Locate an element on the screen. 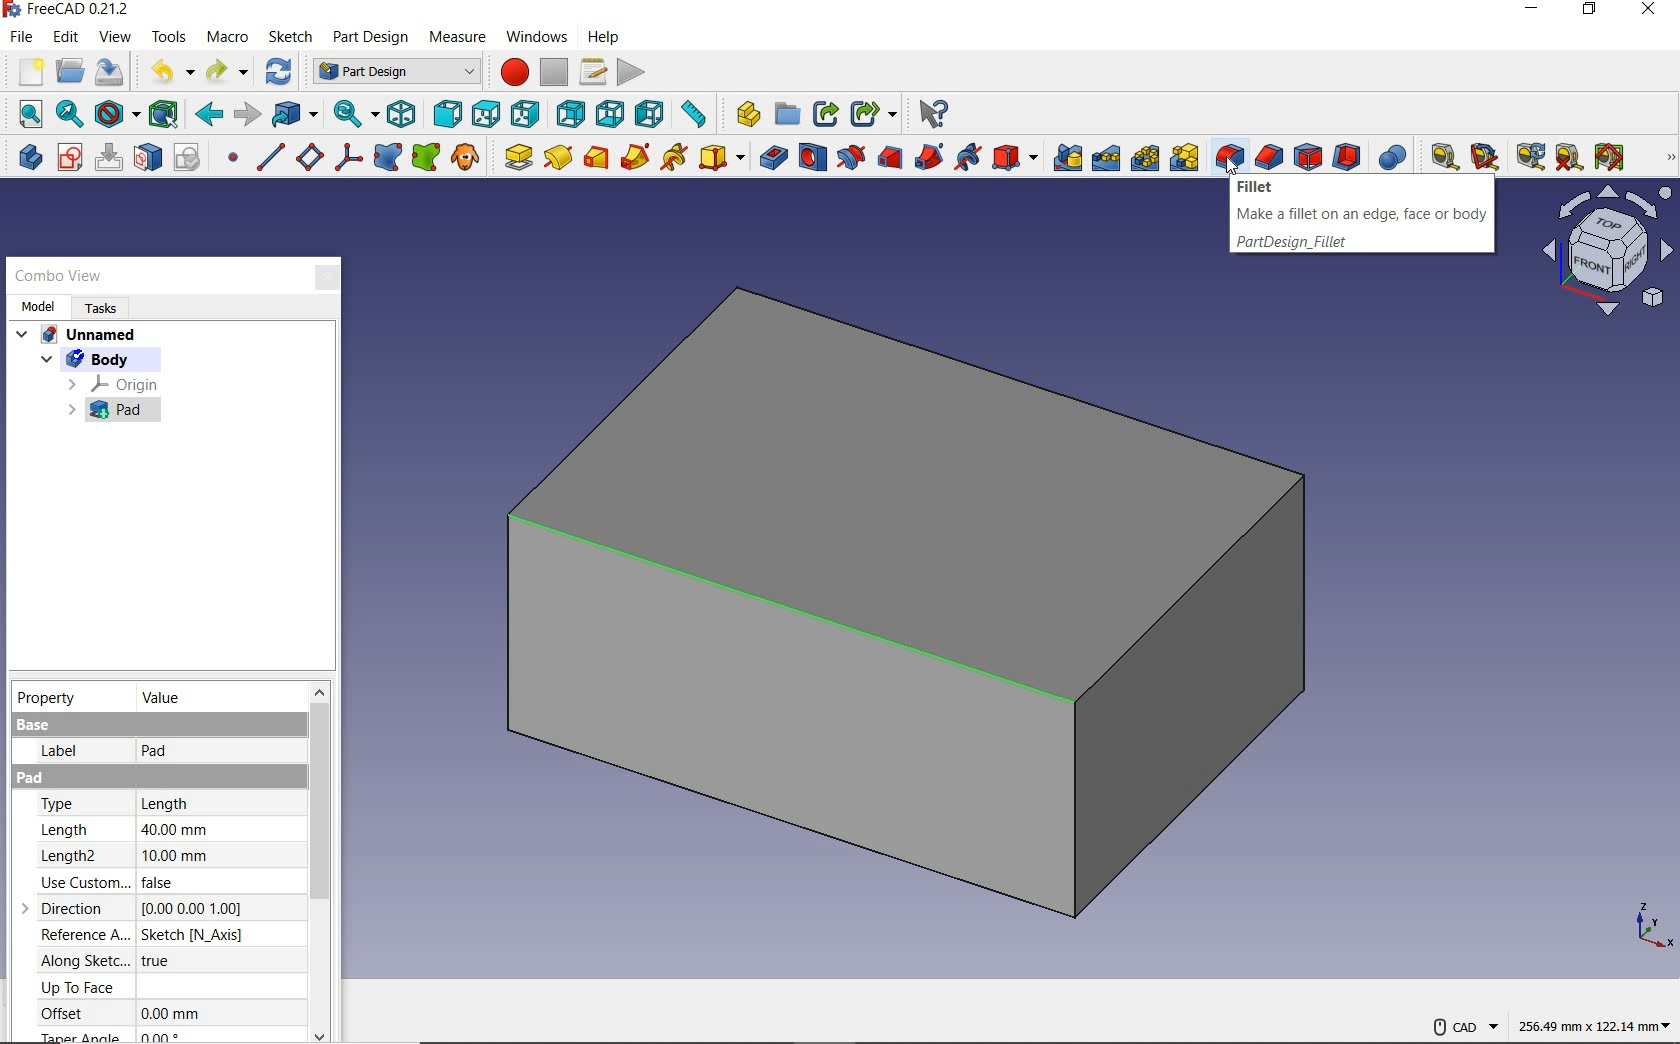  draft is located at coordinates (1308, 158).